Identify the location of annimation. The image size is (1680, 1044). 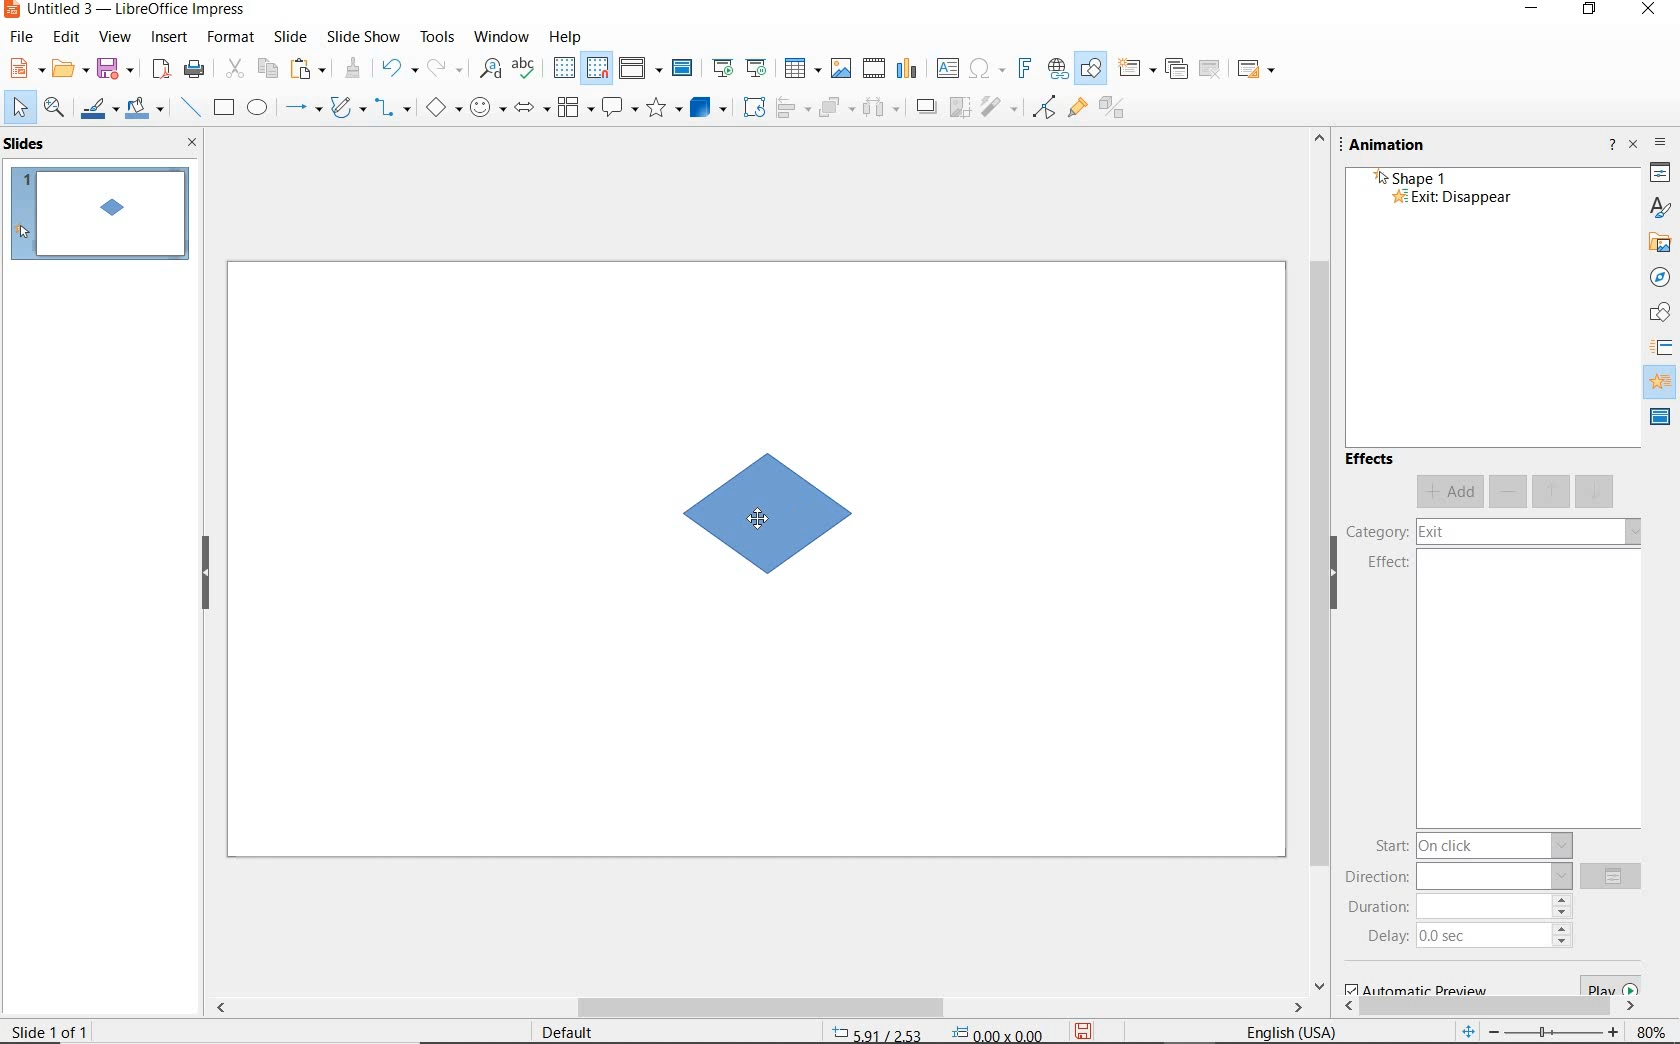
(1411, 147).